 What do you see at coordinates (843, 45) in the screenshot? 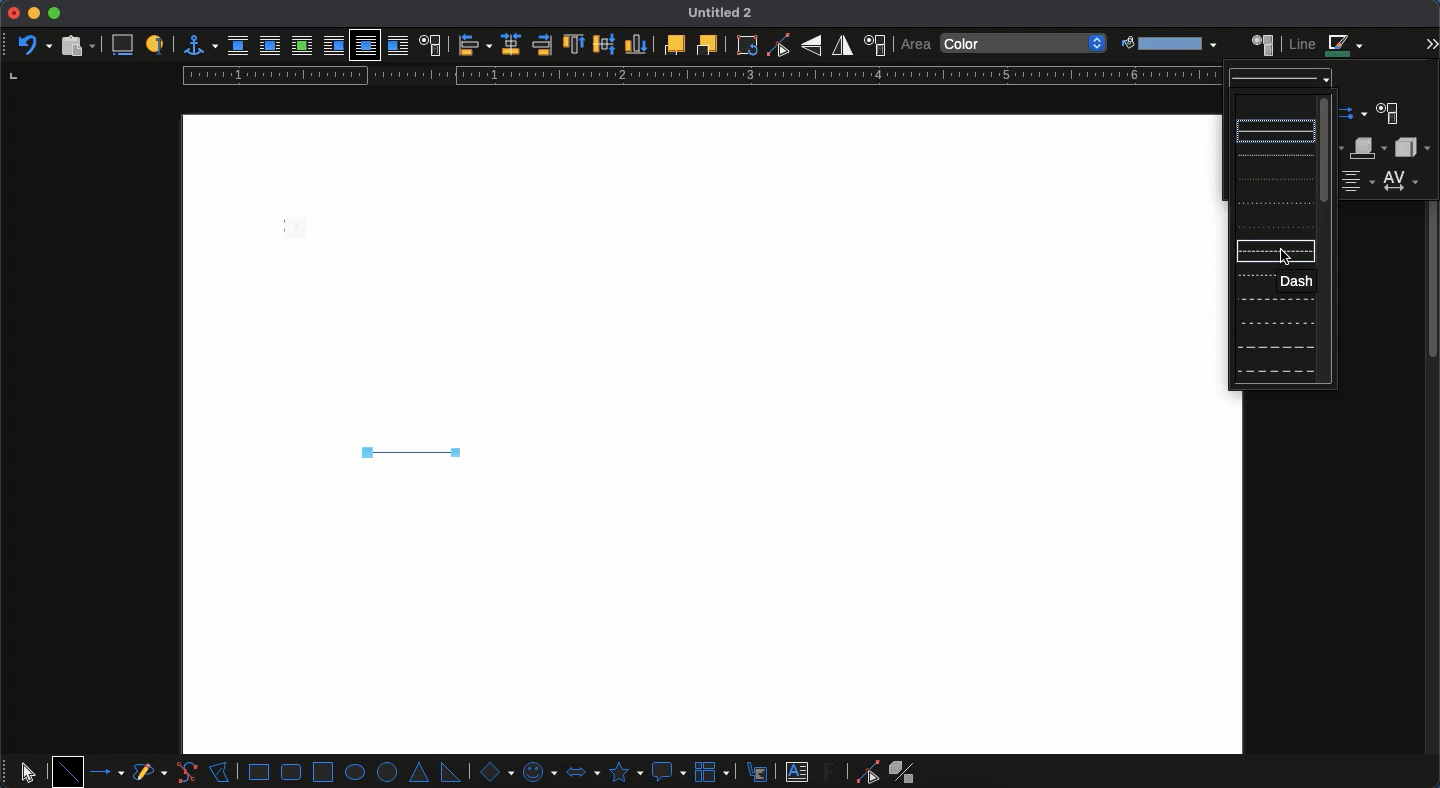
I see `flip horizontally` at bounding box center [843, 45].